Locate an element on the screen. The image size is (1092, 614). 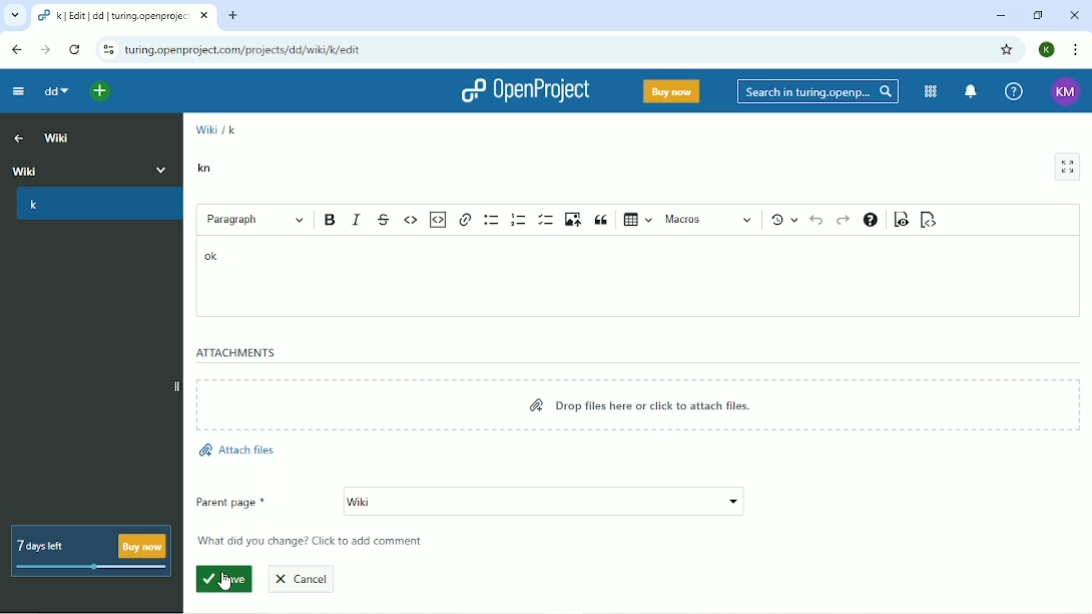
Text formatting help is located at coordinates (870, 220).